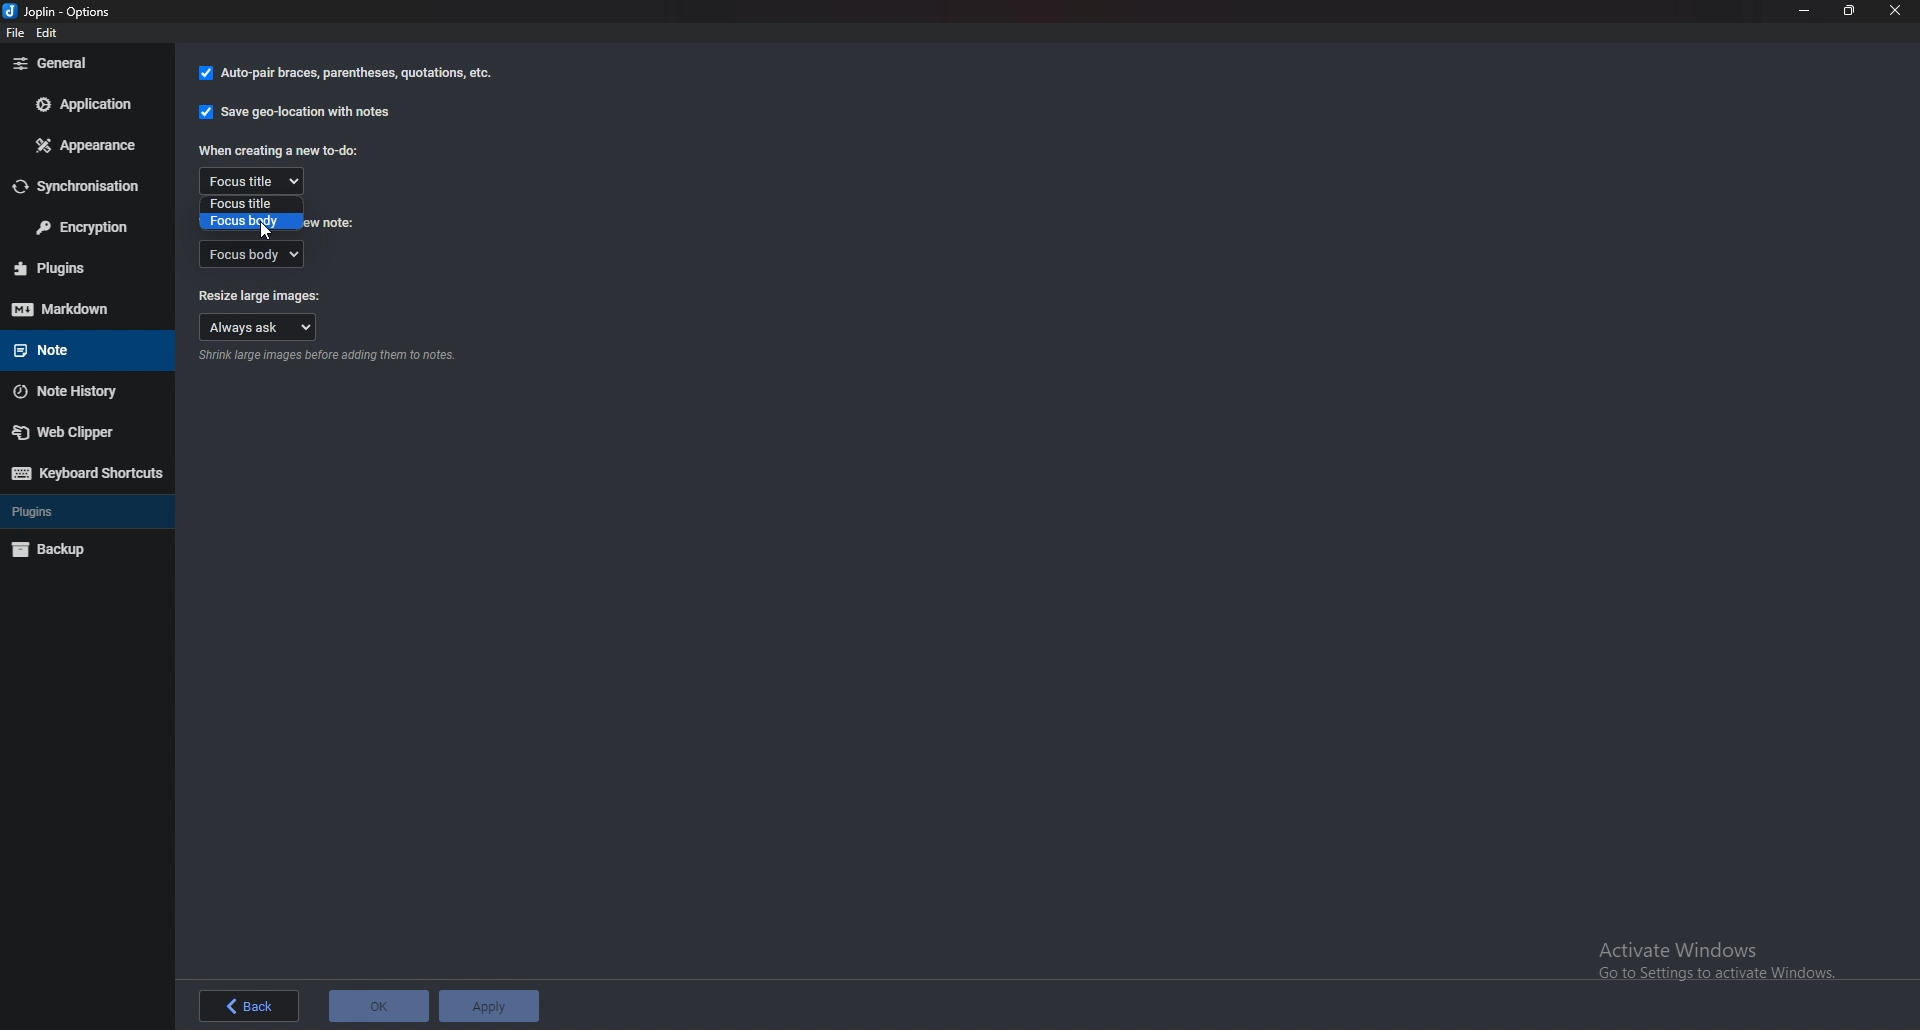  Describe the element at coordinates (84, 228) in the screenshot. I see `Encryption` at that location.